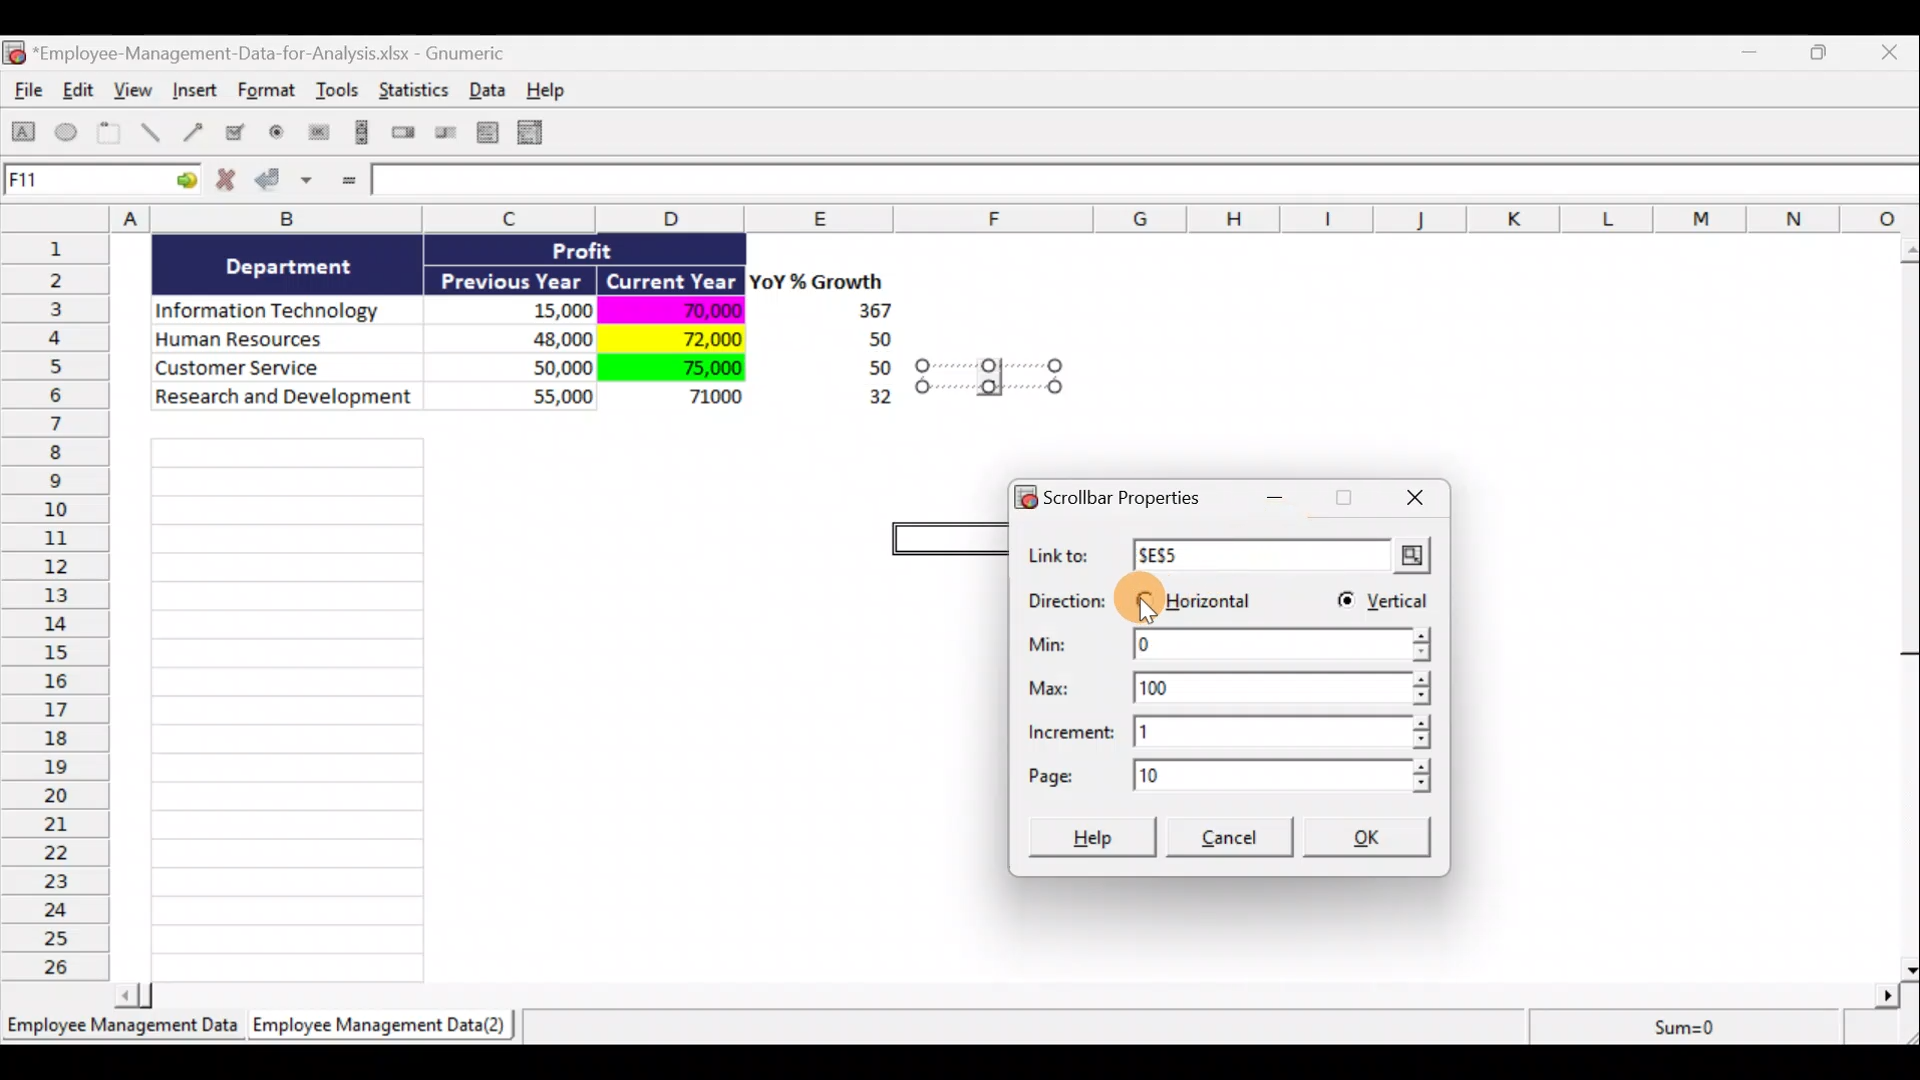 The height and width of the screenshot is (1080, 1920). What do you see at coordinates (287, 187) in the screenshot?
I see `Accept changes` at bounding box center [287, 187].